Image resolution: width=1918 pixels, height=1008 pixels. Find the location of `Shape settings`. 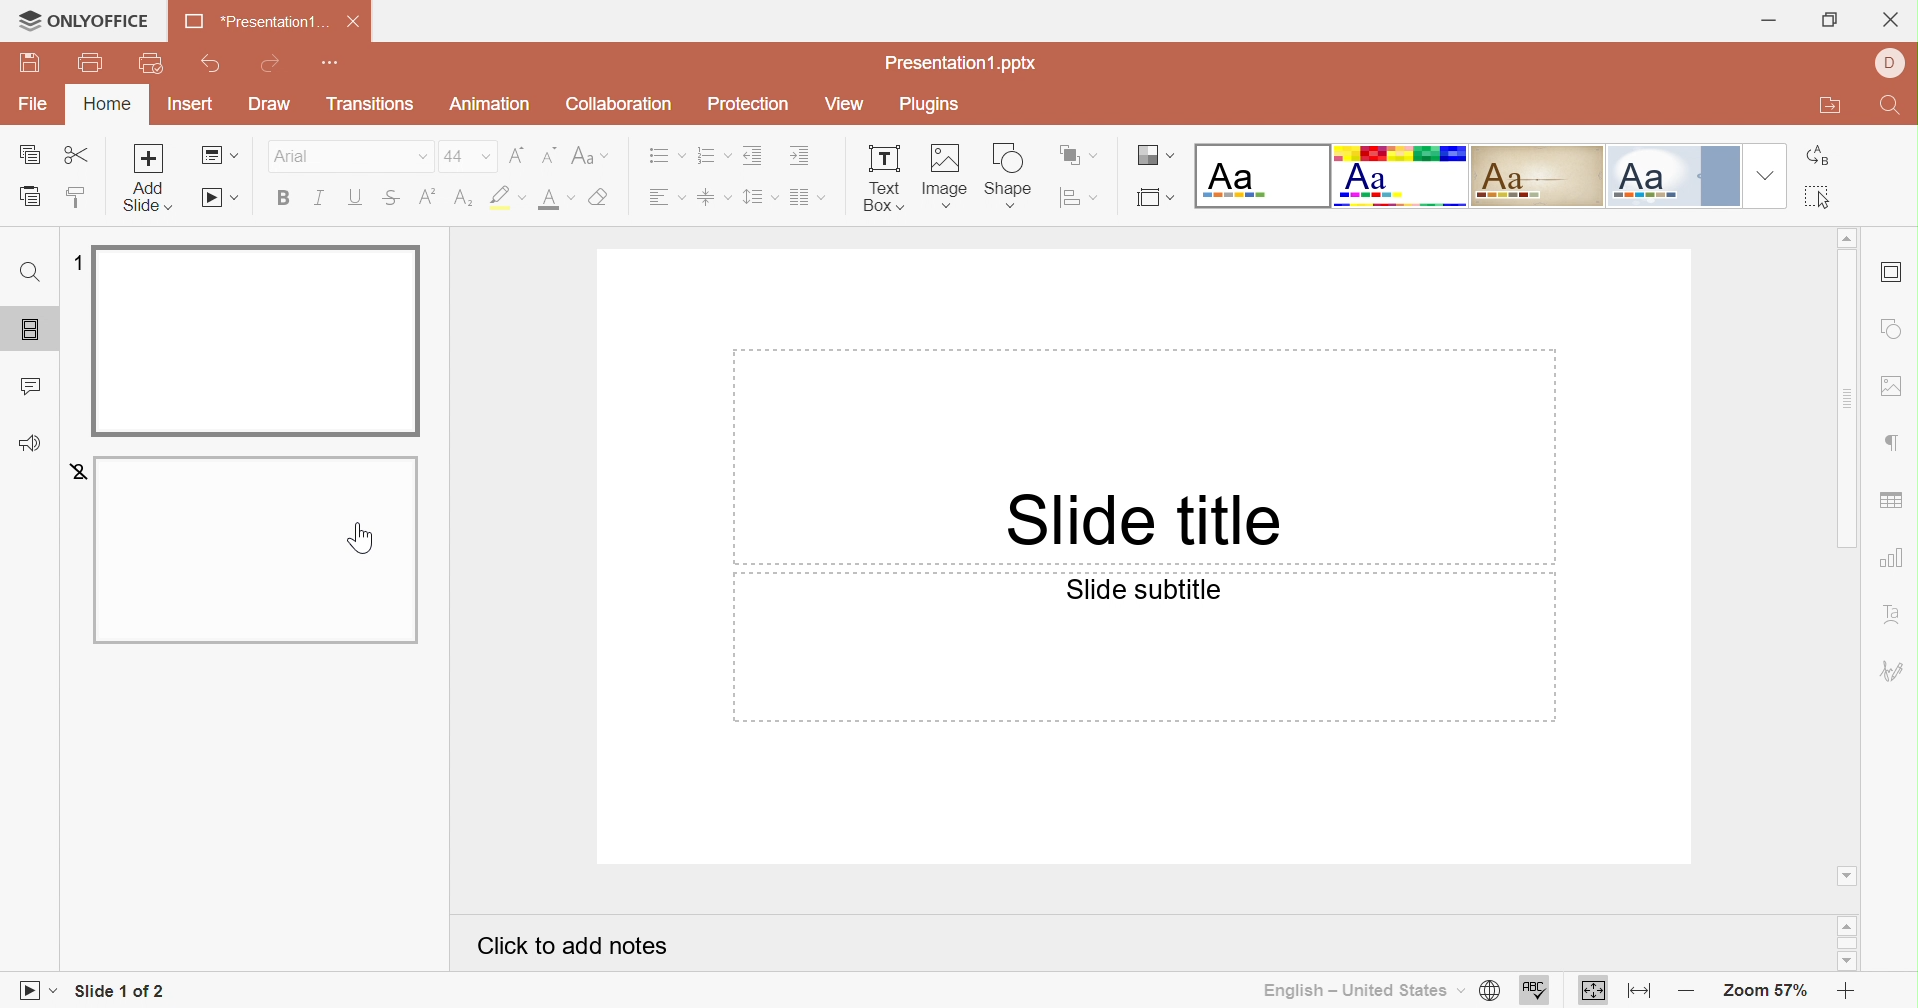

Shape settings is located at coordinates (1891, 329).